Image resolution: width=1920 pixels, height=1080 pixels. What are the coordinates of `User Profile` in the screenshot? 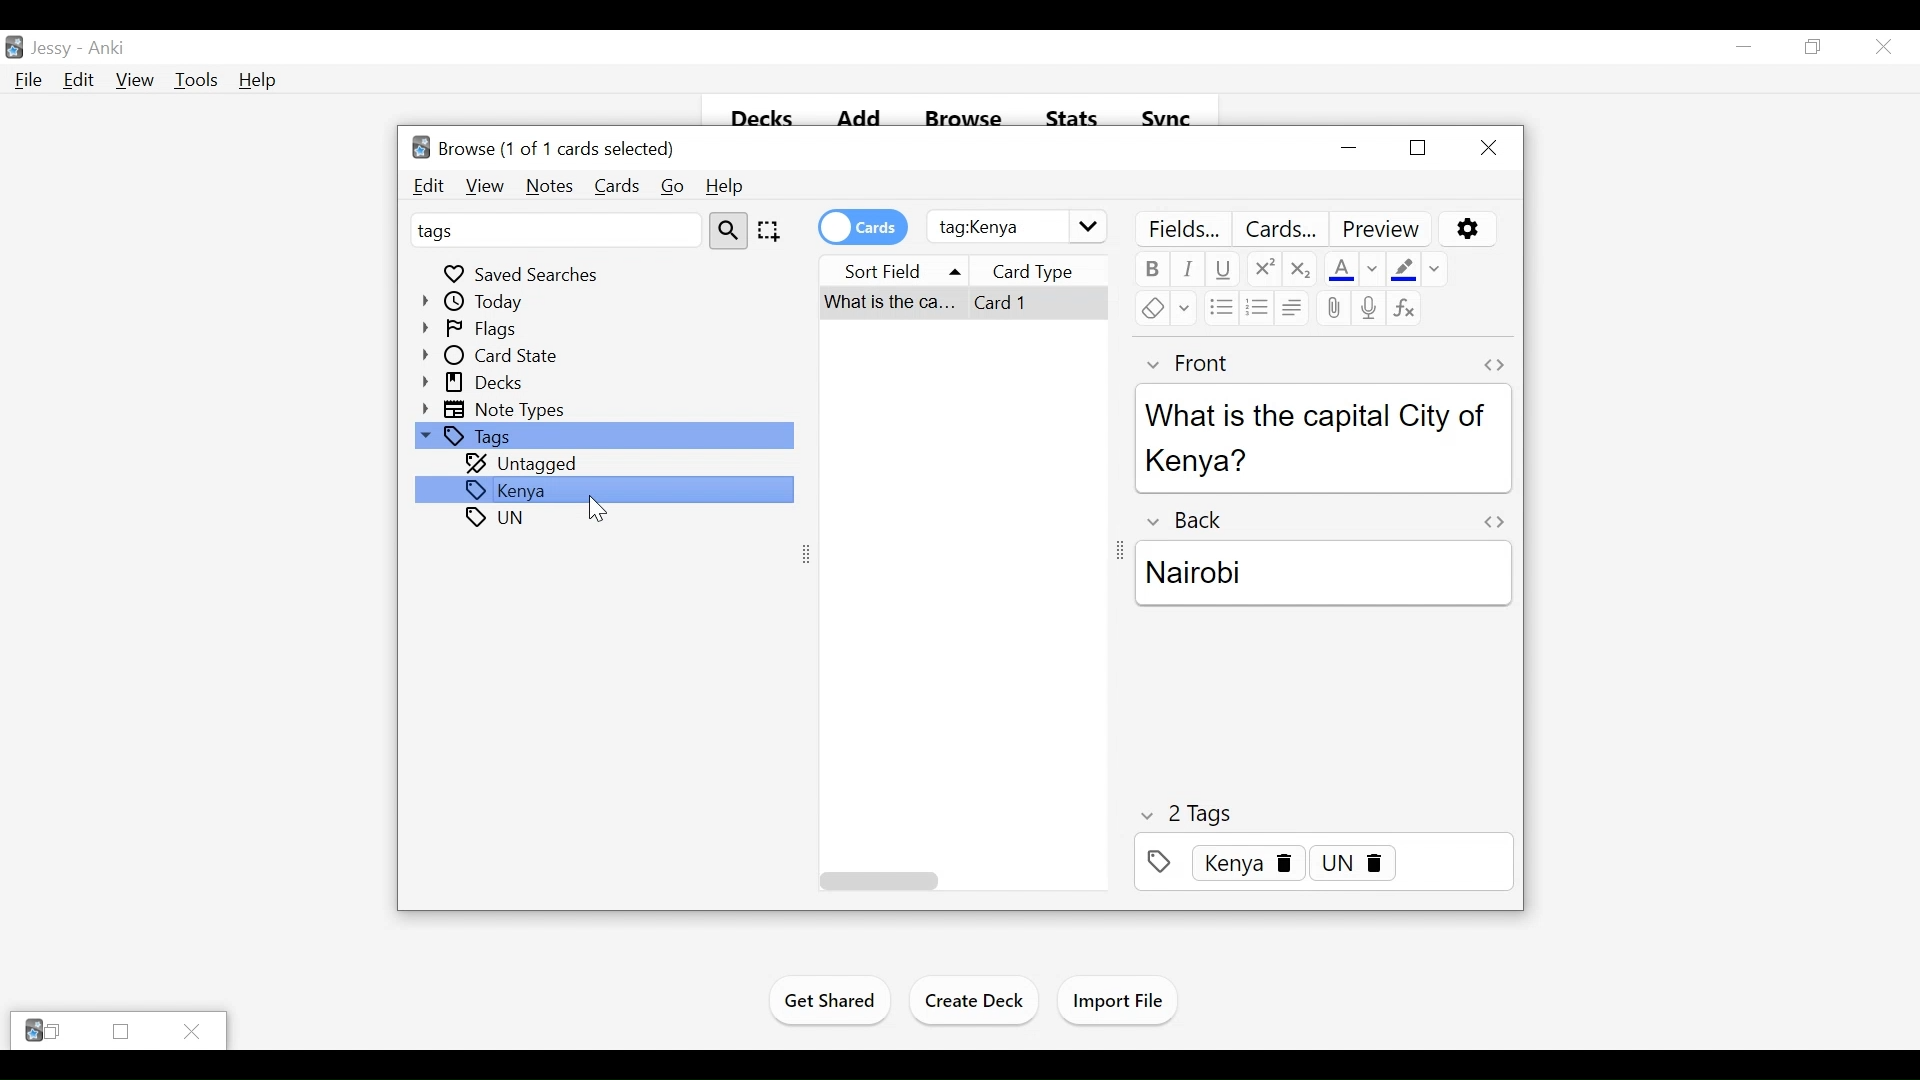 It's located at (51, 50).